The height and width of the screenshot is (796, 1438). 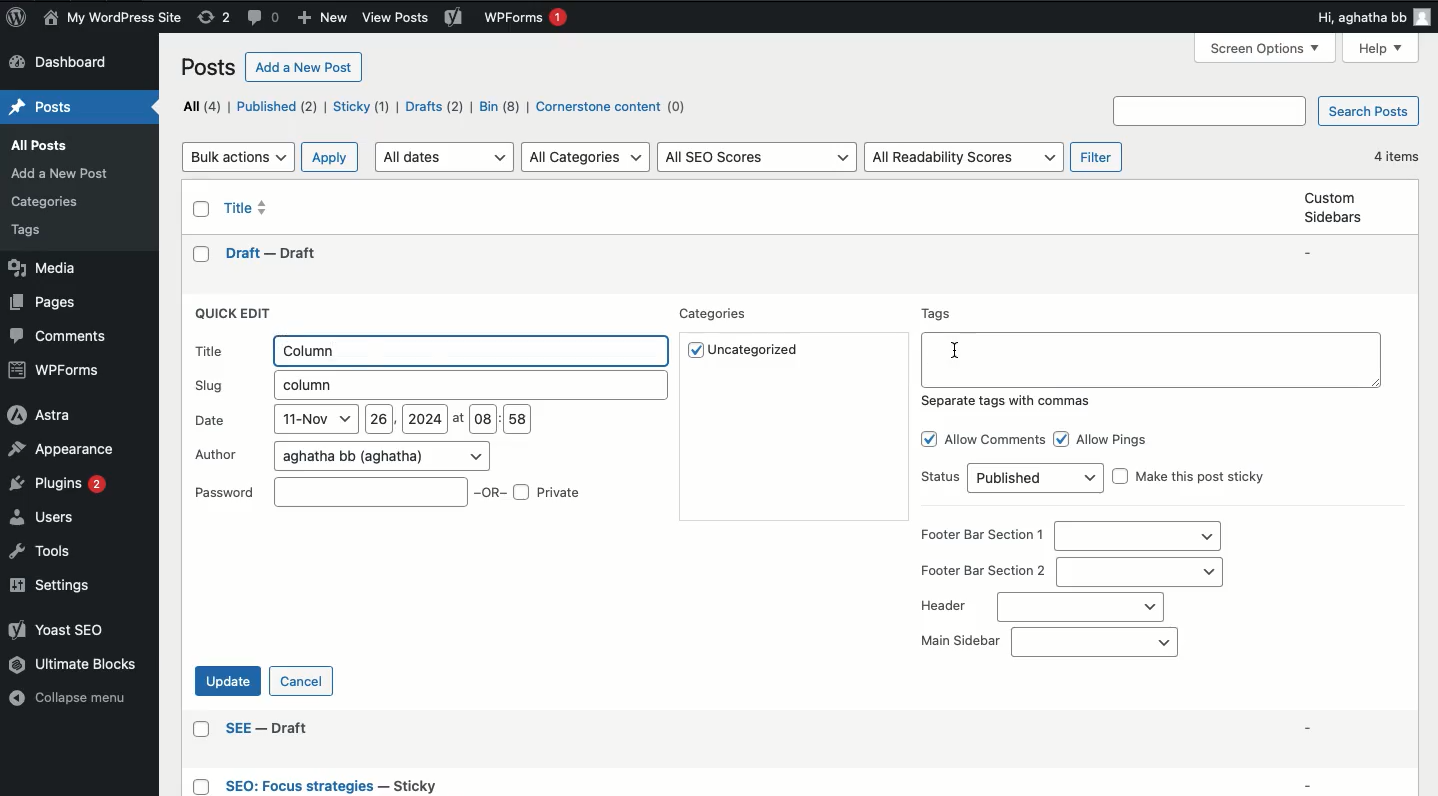 What do you see at coordinates (44, 204) in the screenshot?
I see `` at bounding box center [44, 204].